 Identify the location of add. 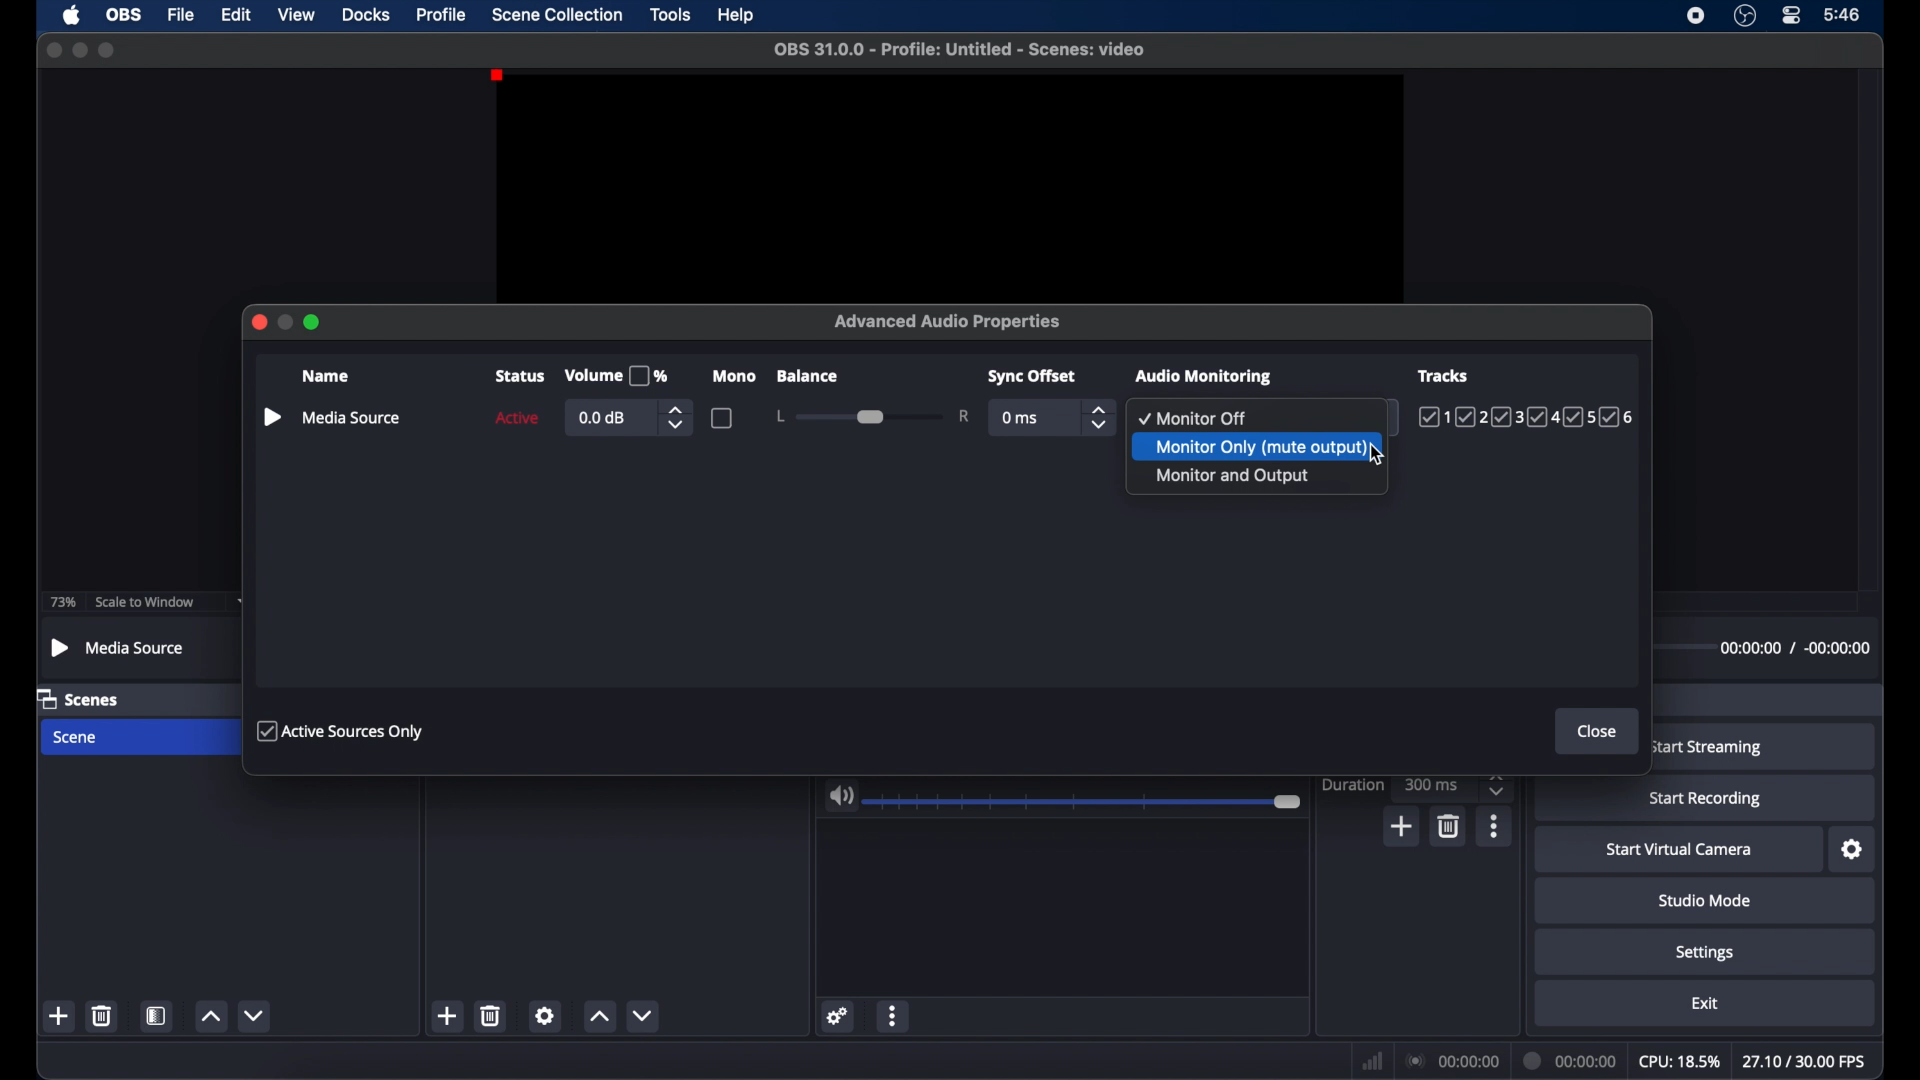
(60, 1017).